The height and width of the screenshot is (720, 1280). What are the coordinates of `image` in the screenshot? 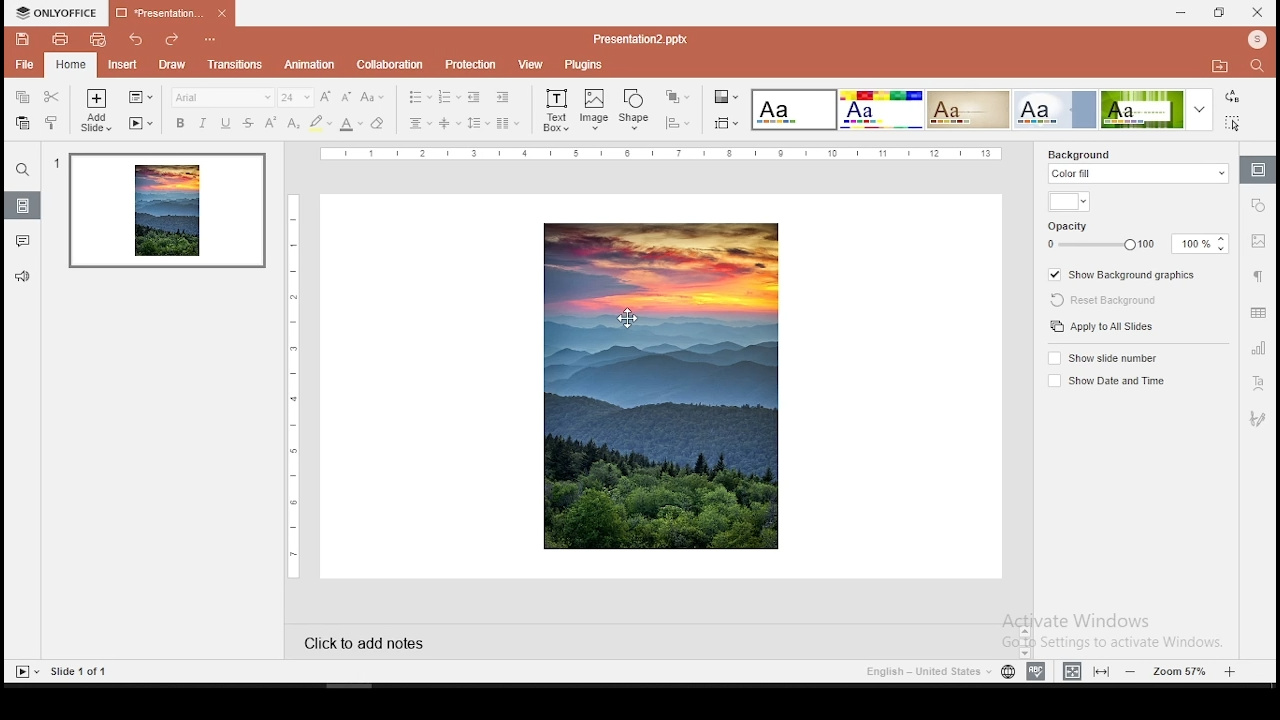 It's located at (594, 109).